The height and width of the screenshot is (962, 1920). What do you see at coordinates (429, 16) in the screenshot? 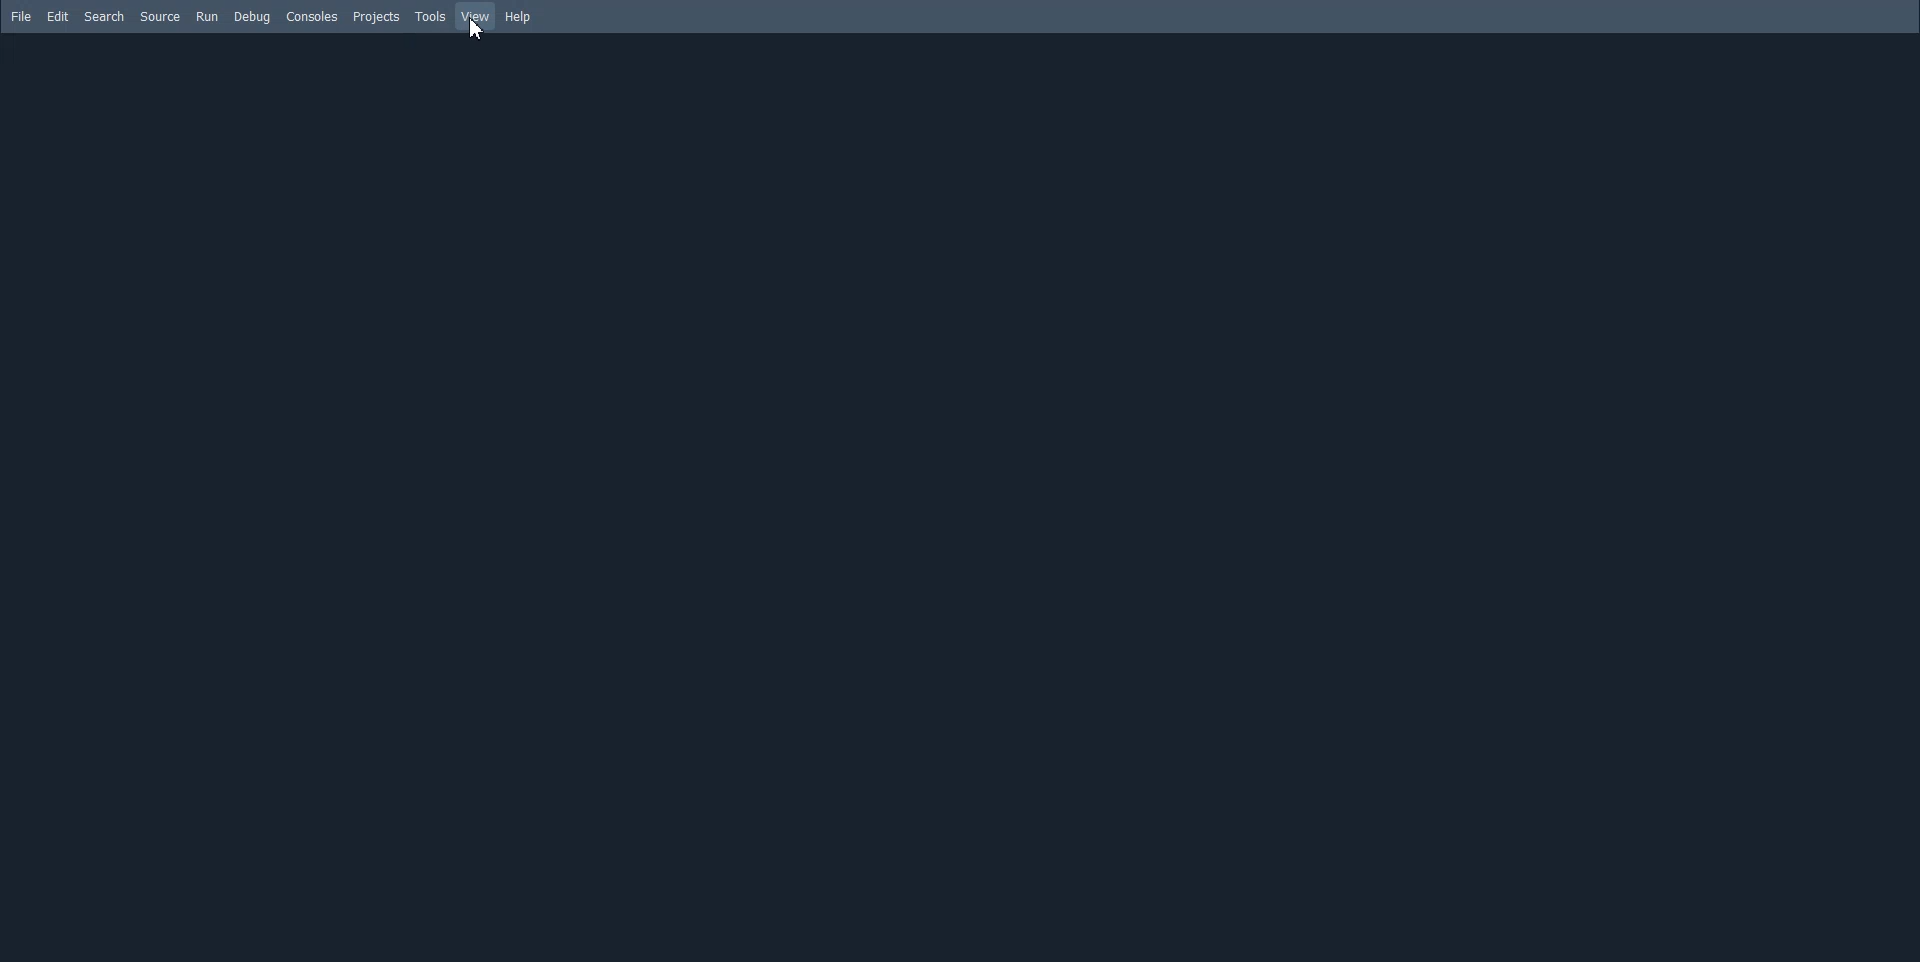
I see `Tools` at bounding box center [429, 16].